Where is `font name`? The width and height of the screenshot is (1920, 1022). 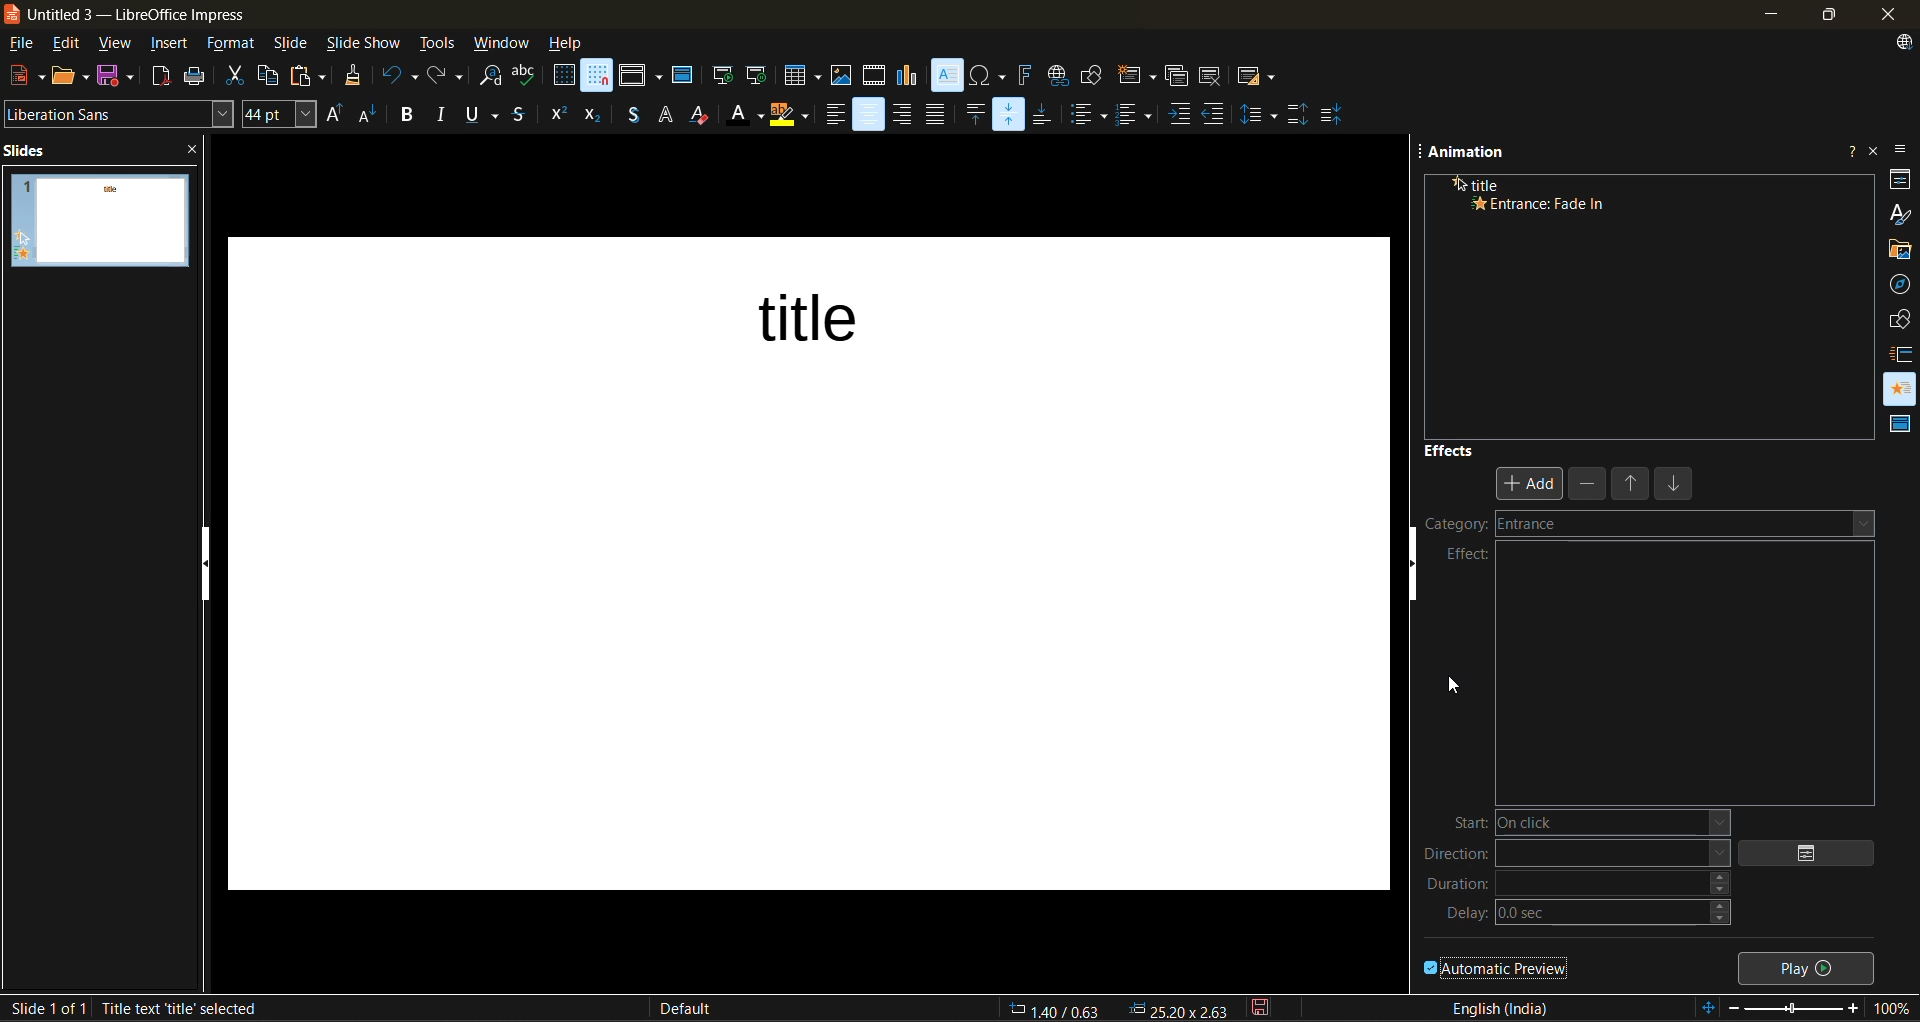
font name is located at coordinates (119, 112).